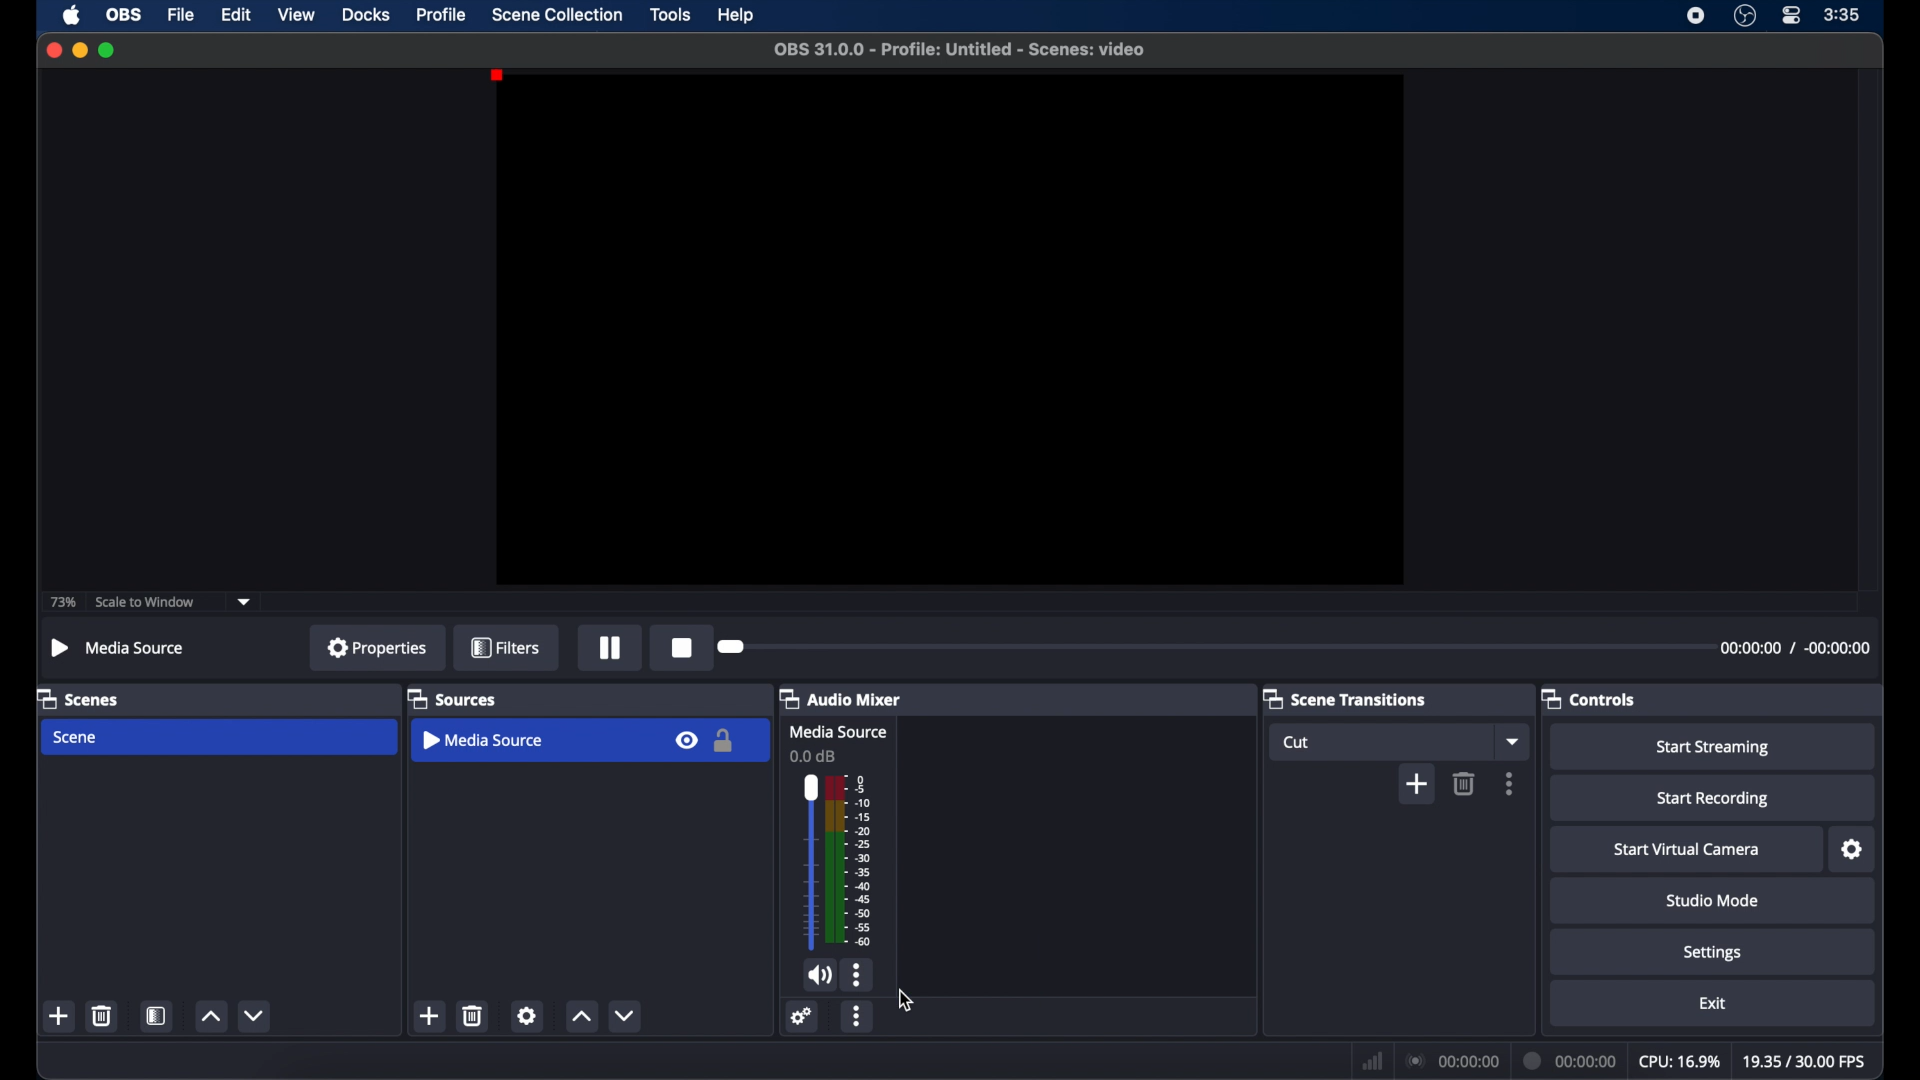  I want to click on no source selected, so click(119, 649).